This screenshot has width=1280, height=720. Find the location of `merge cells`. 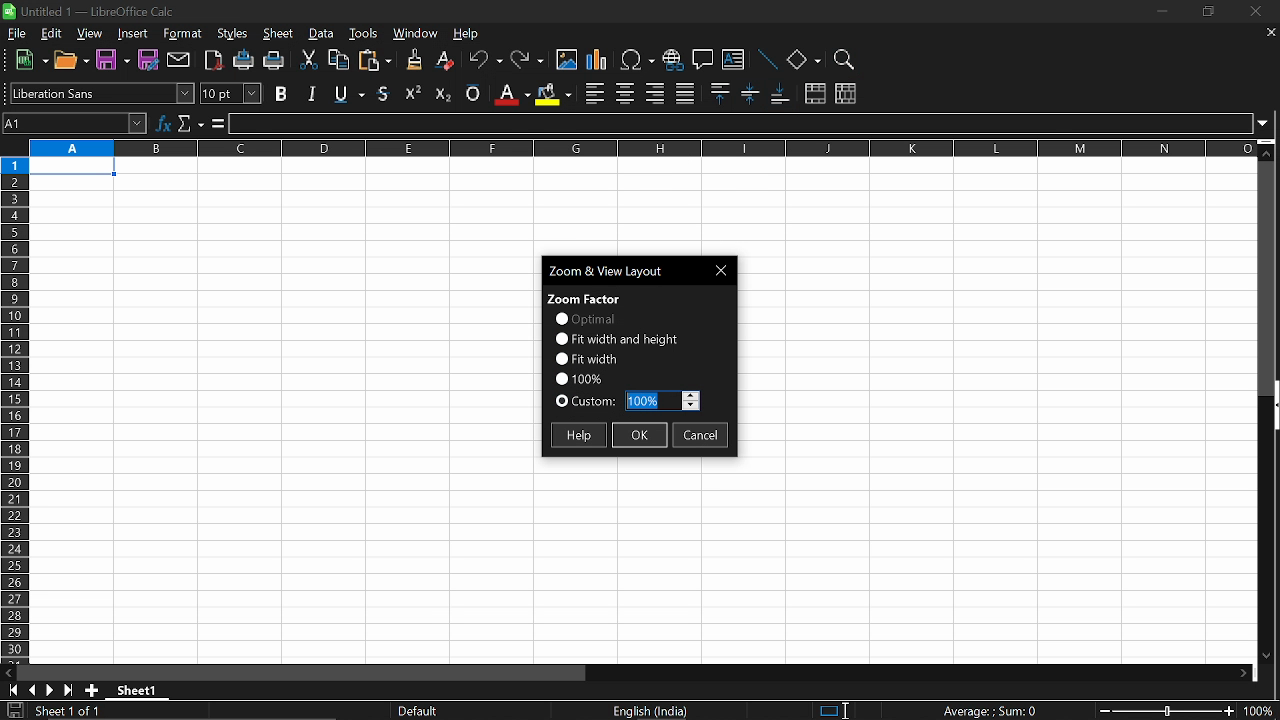

merge cells is located at coordinates (815, 95).